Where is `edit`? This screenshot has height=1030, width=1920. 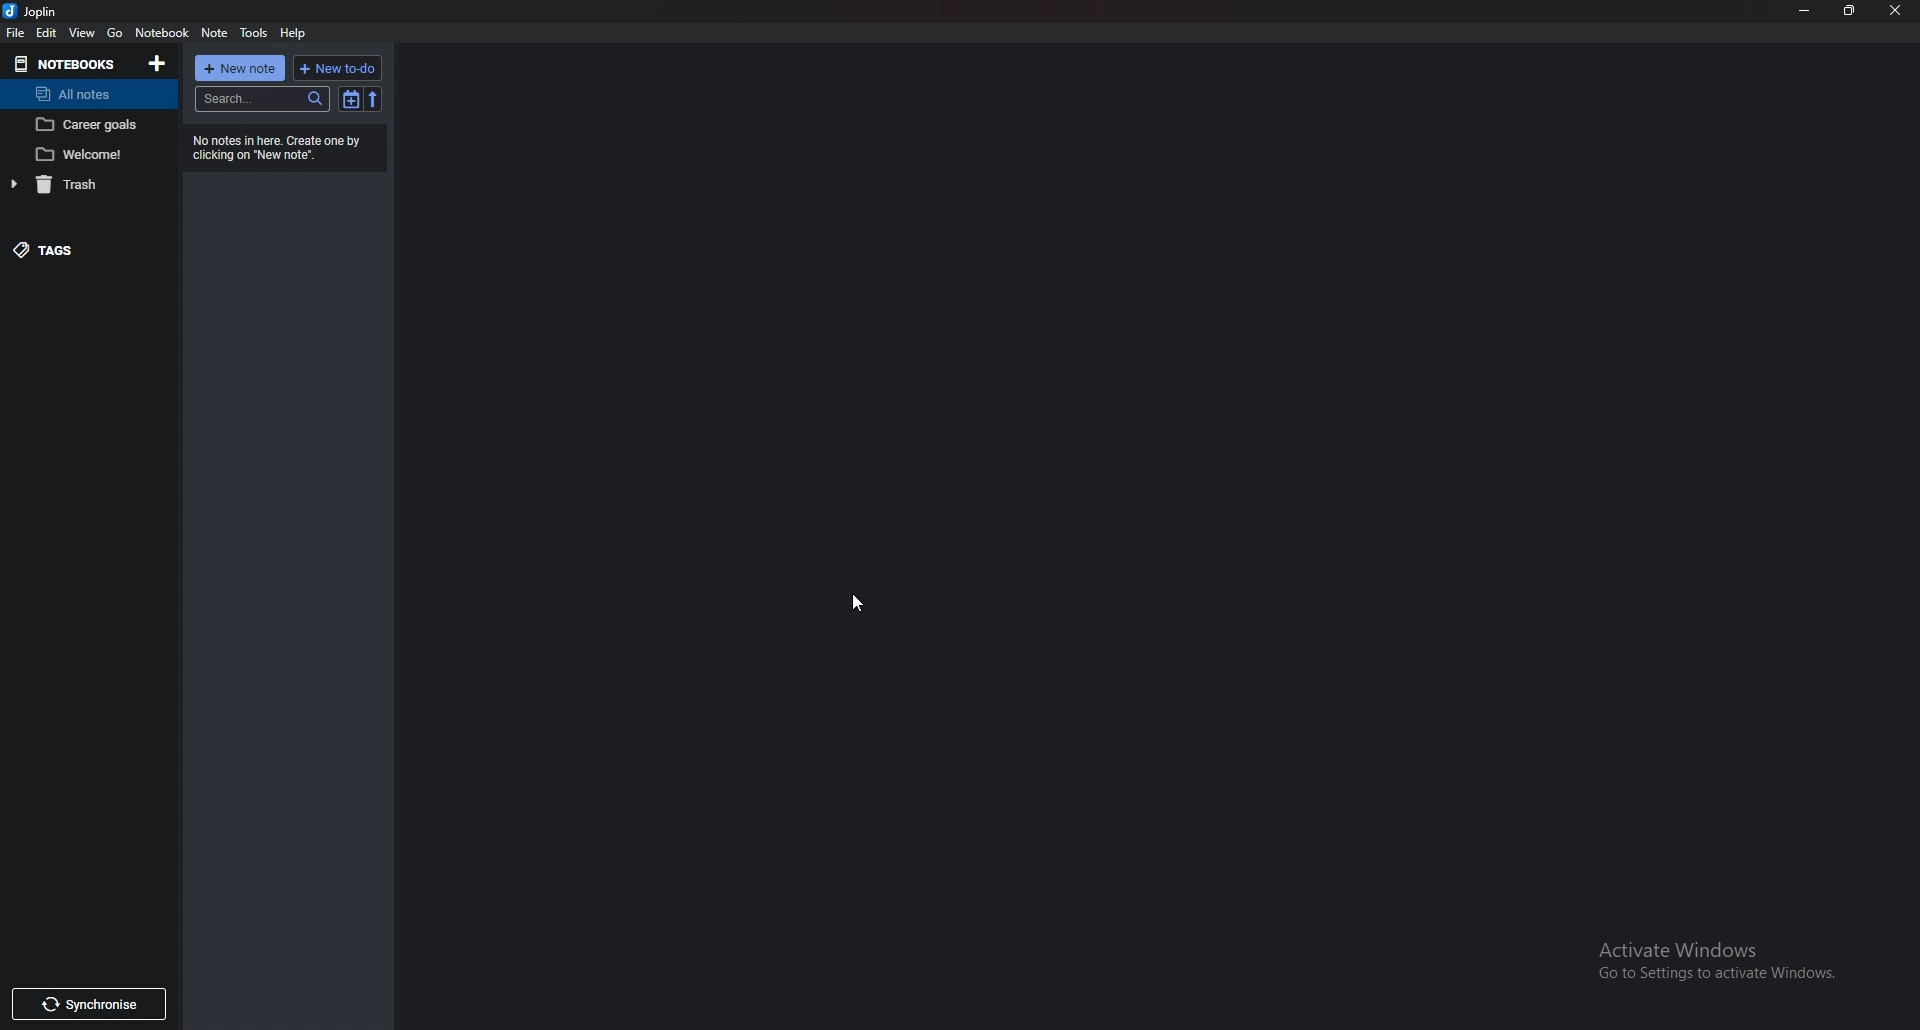 edit is located at coordinates (48, 33).